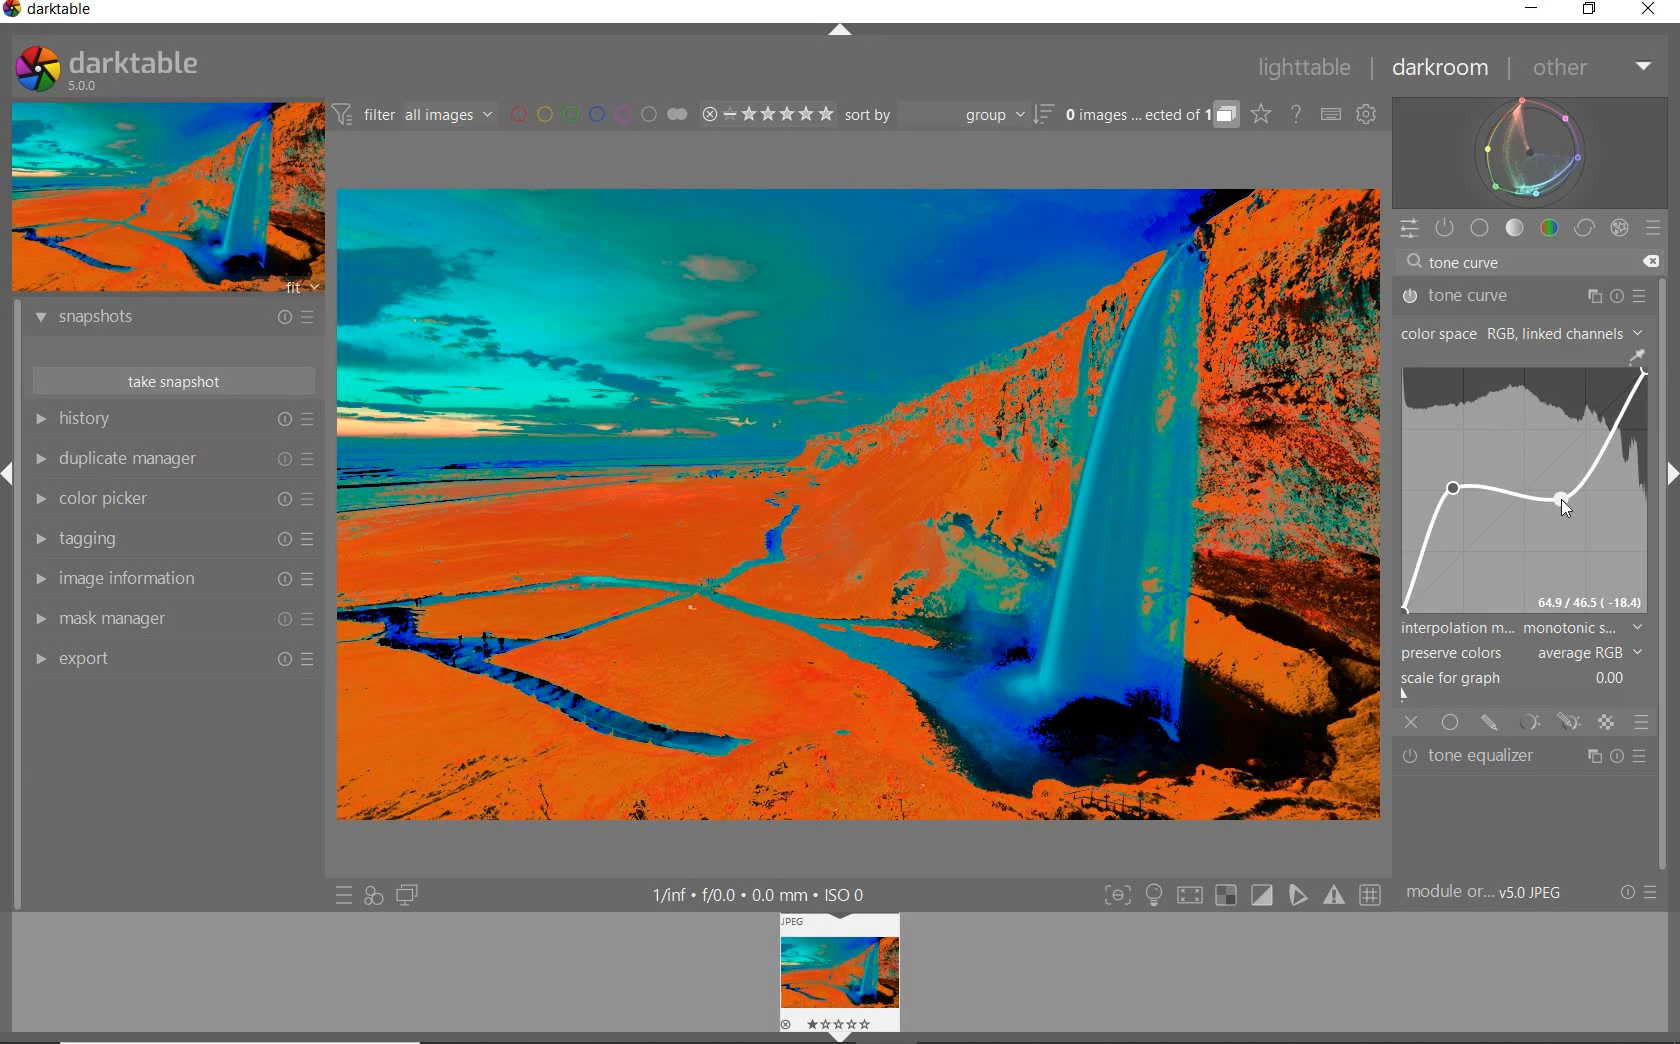  Describe the element at coordinates (1409, 229) in the screenshot. I see `QUICK ACCESS PANEL` at that location.